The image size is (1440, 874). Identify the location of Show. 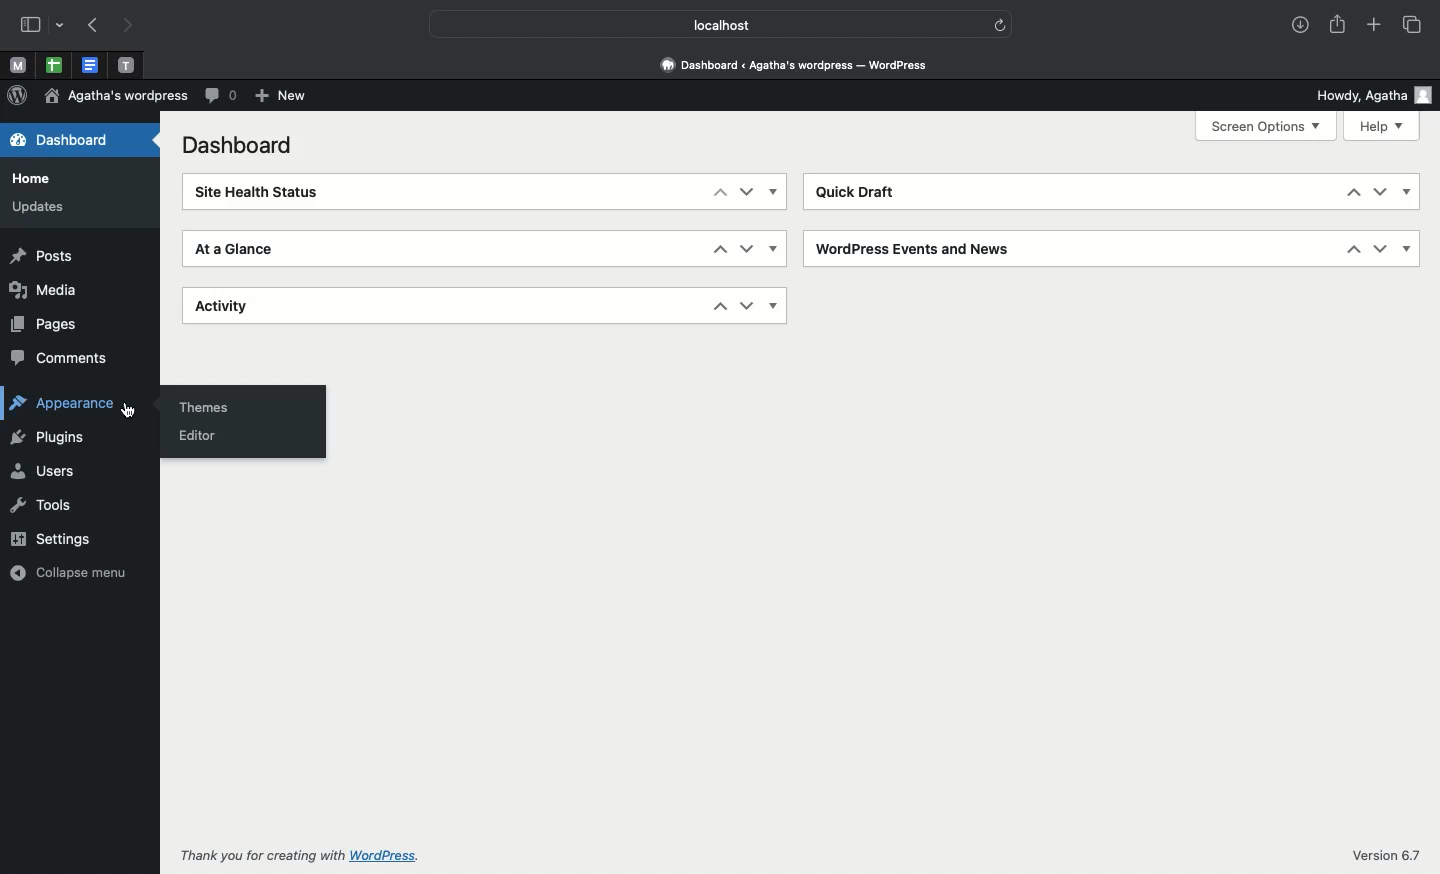
(1407, 190).